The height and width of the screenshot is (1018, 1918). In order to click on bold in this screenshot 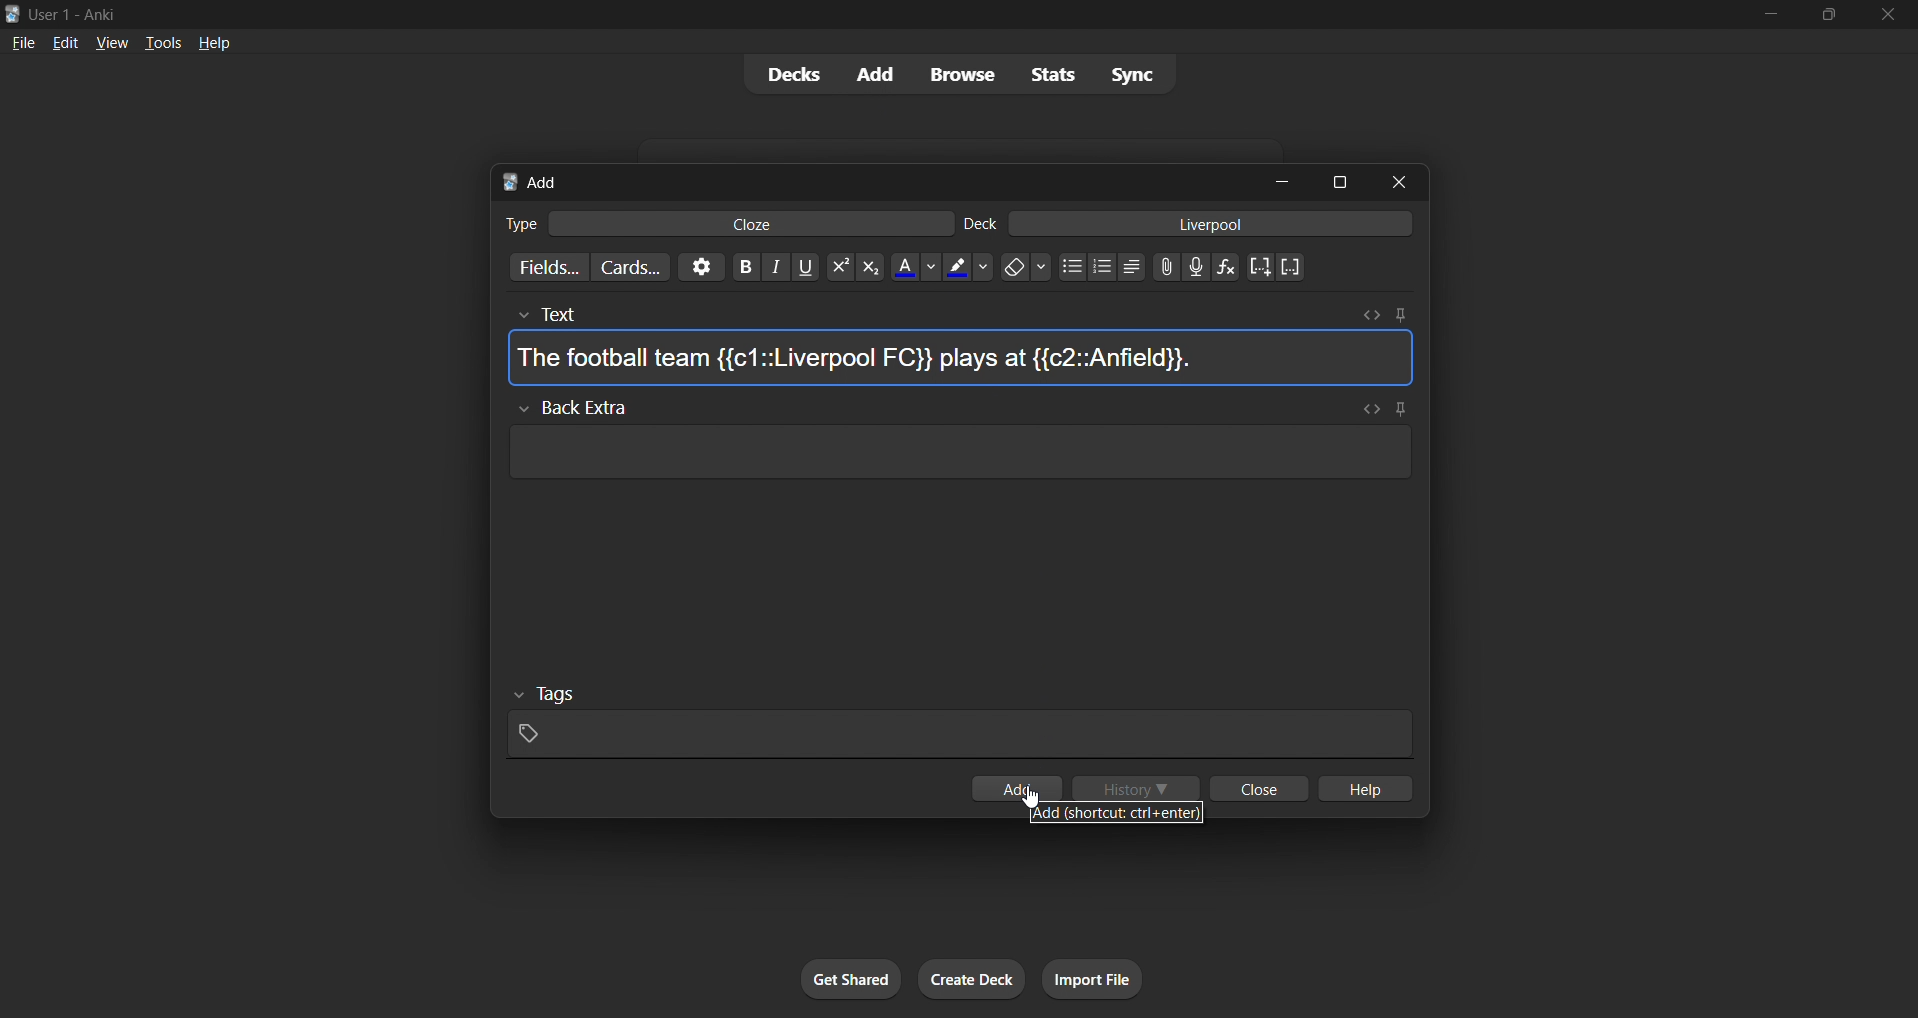, I will do `click(746, 270)`.